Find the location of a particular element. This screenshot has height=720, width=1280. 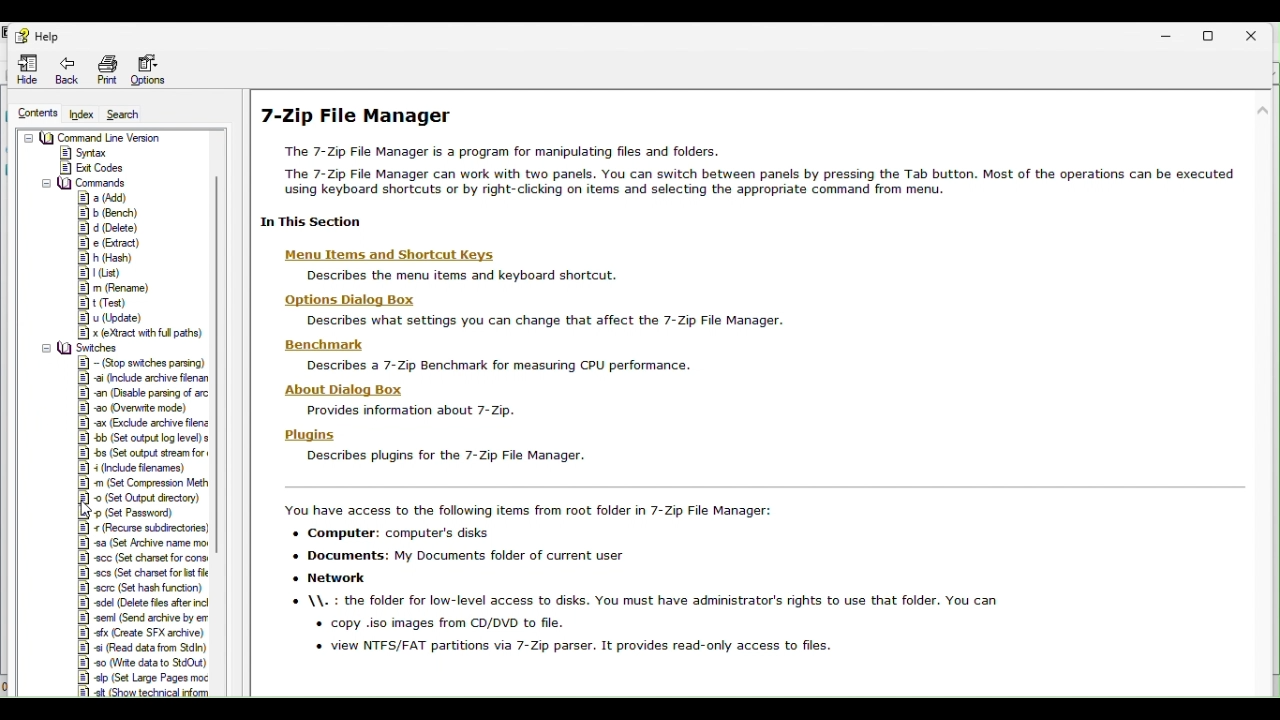

FREE TRIAL EXPIREDset output director is located at coordinates (139, 498).